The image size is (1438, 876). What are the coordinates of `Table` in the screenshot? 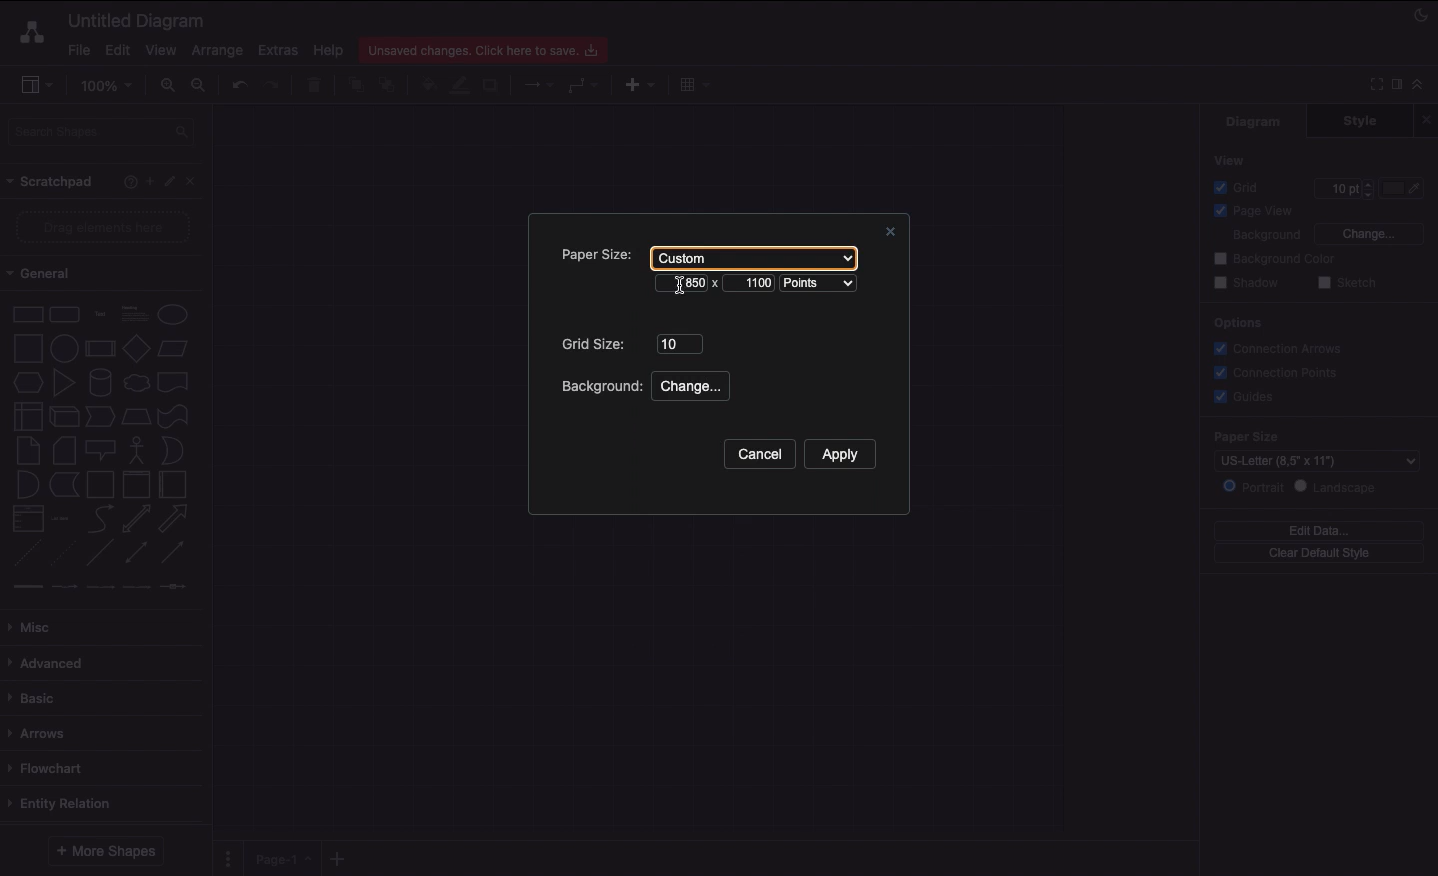 It's located at (692, 83).